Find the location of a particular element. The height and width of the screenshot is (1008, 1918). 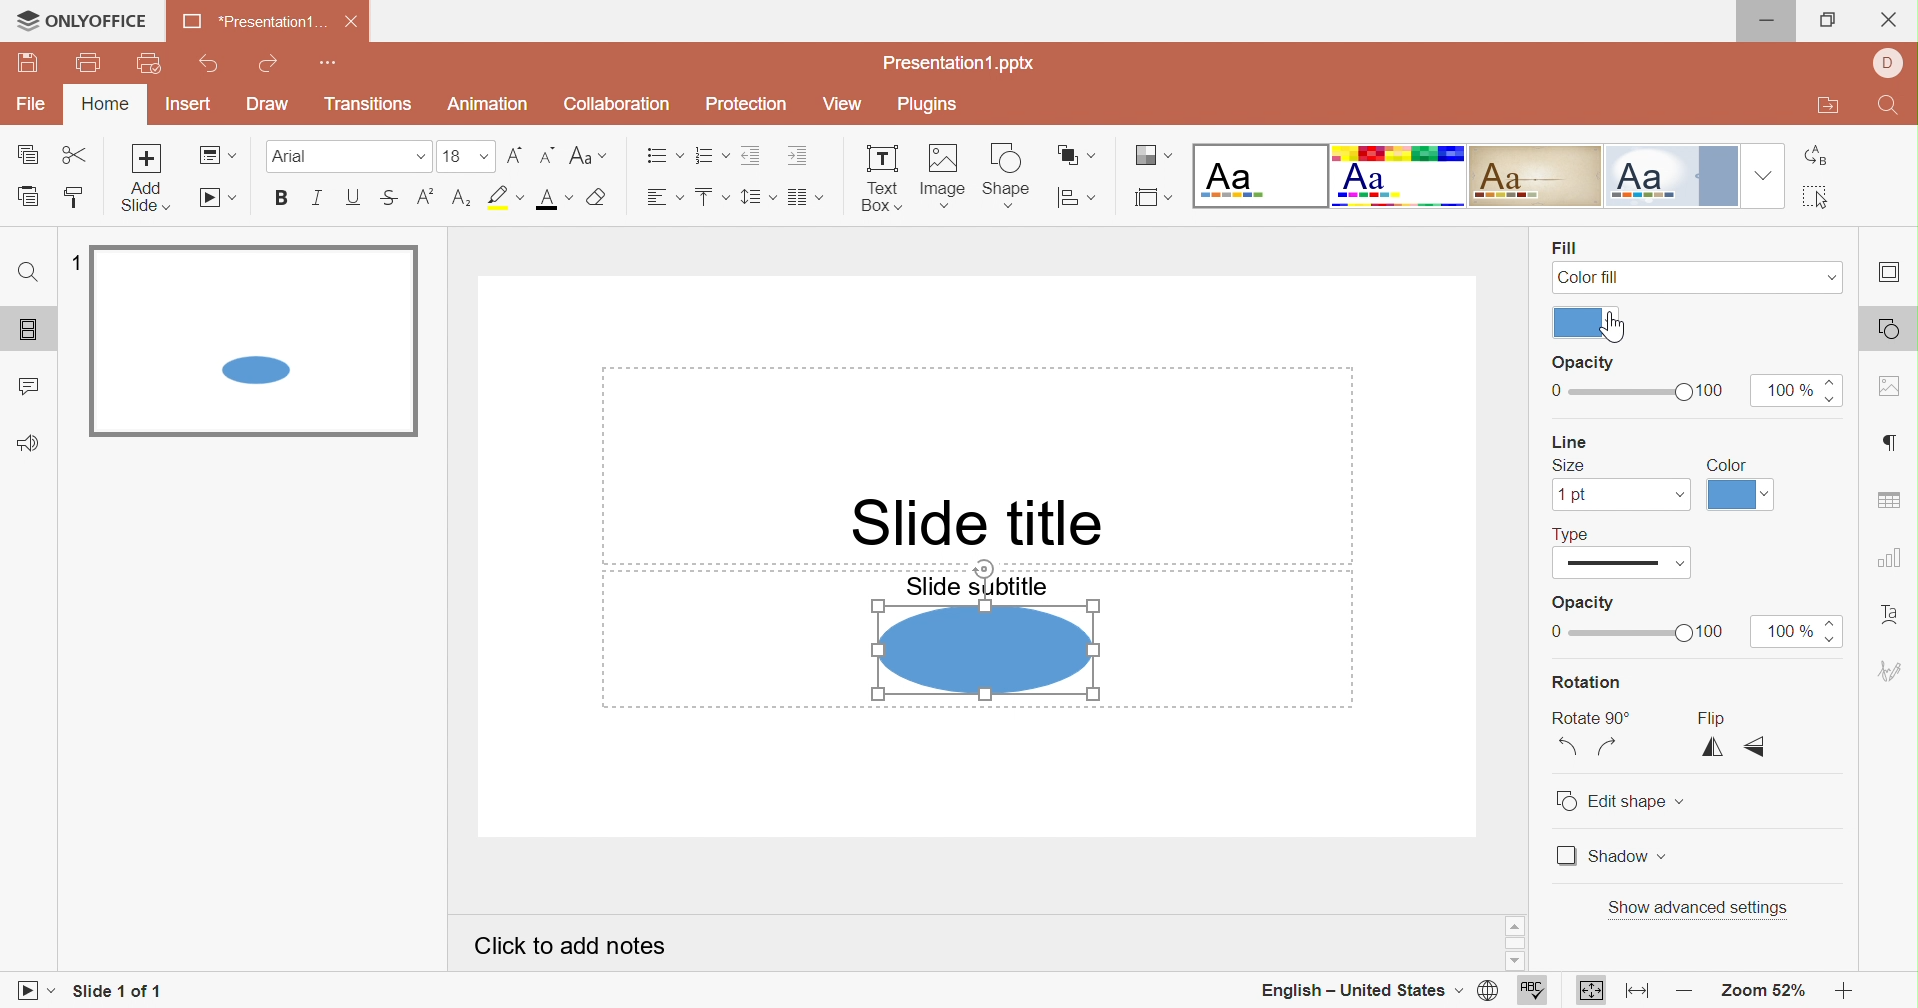

Find is located at coordinates (25, 271).